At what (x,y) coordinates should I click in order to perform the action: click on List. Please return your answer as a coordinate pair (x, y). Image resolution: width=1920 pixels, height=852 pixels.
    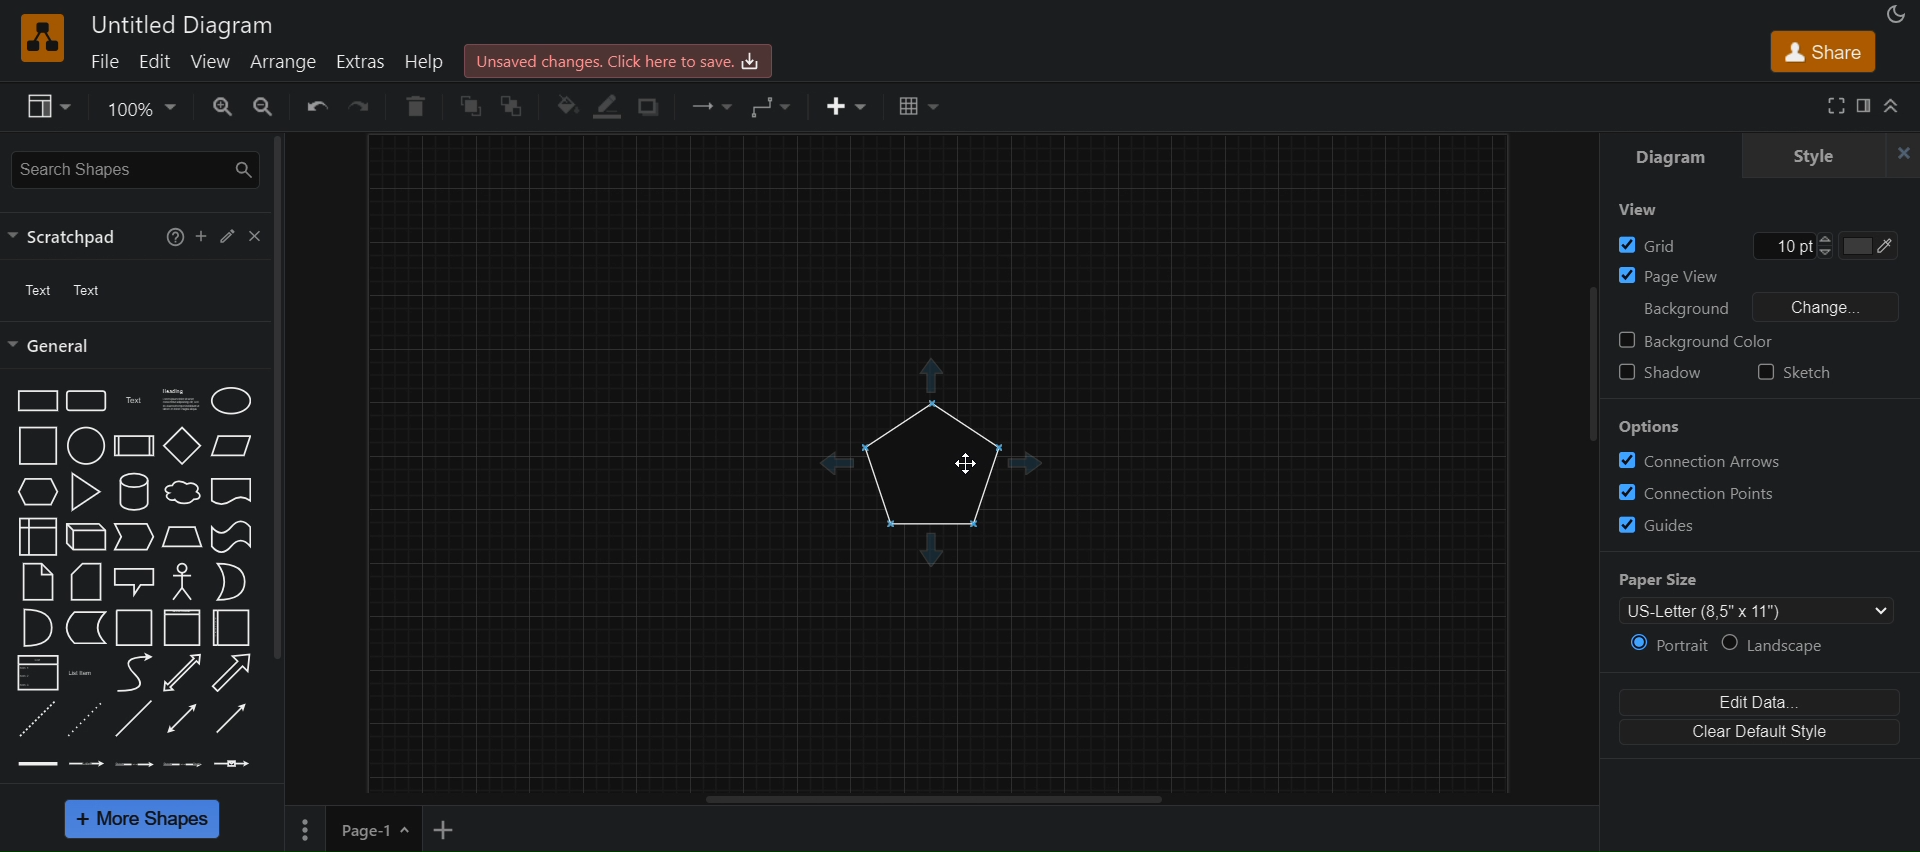
    Looking at the image, I should click on (38, 673).